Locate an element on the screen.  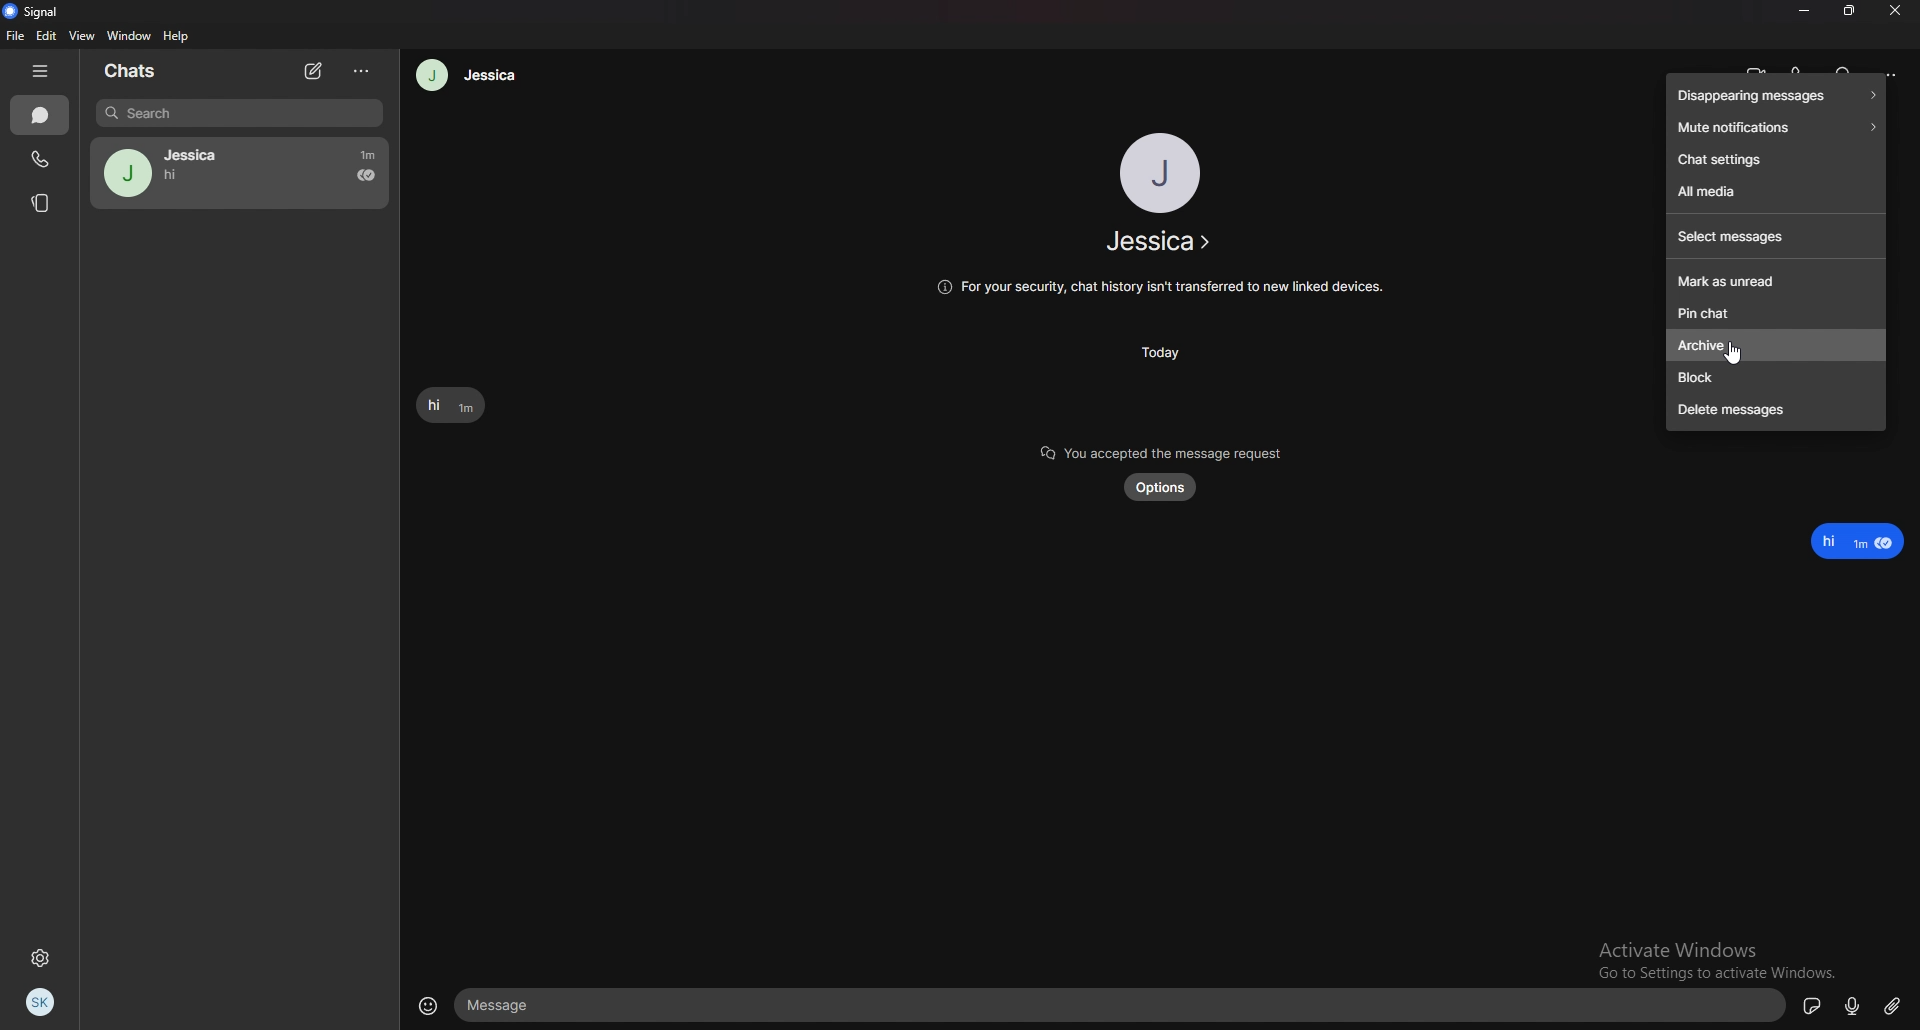
delete messages is located at coordinates (1777, 411).